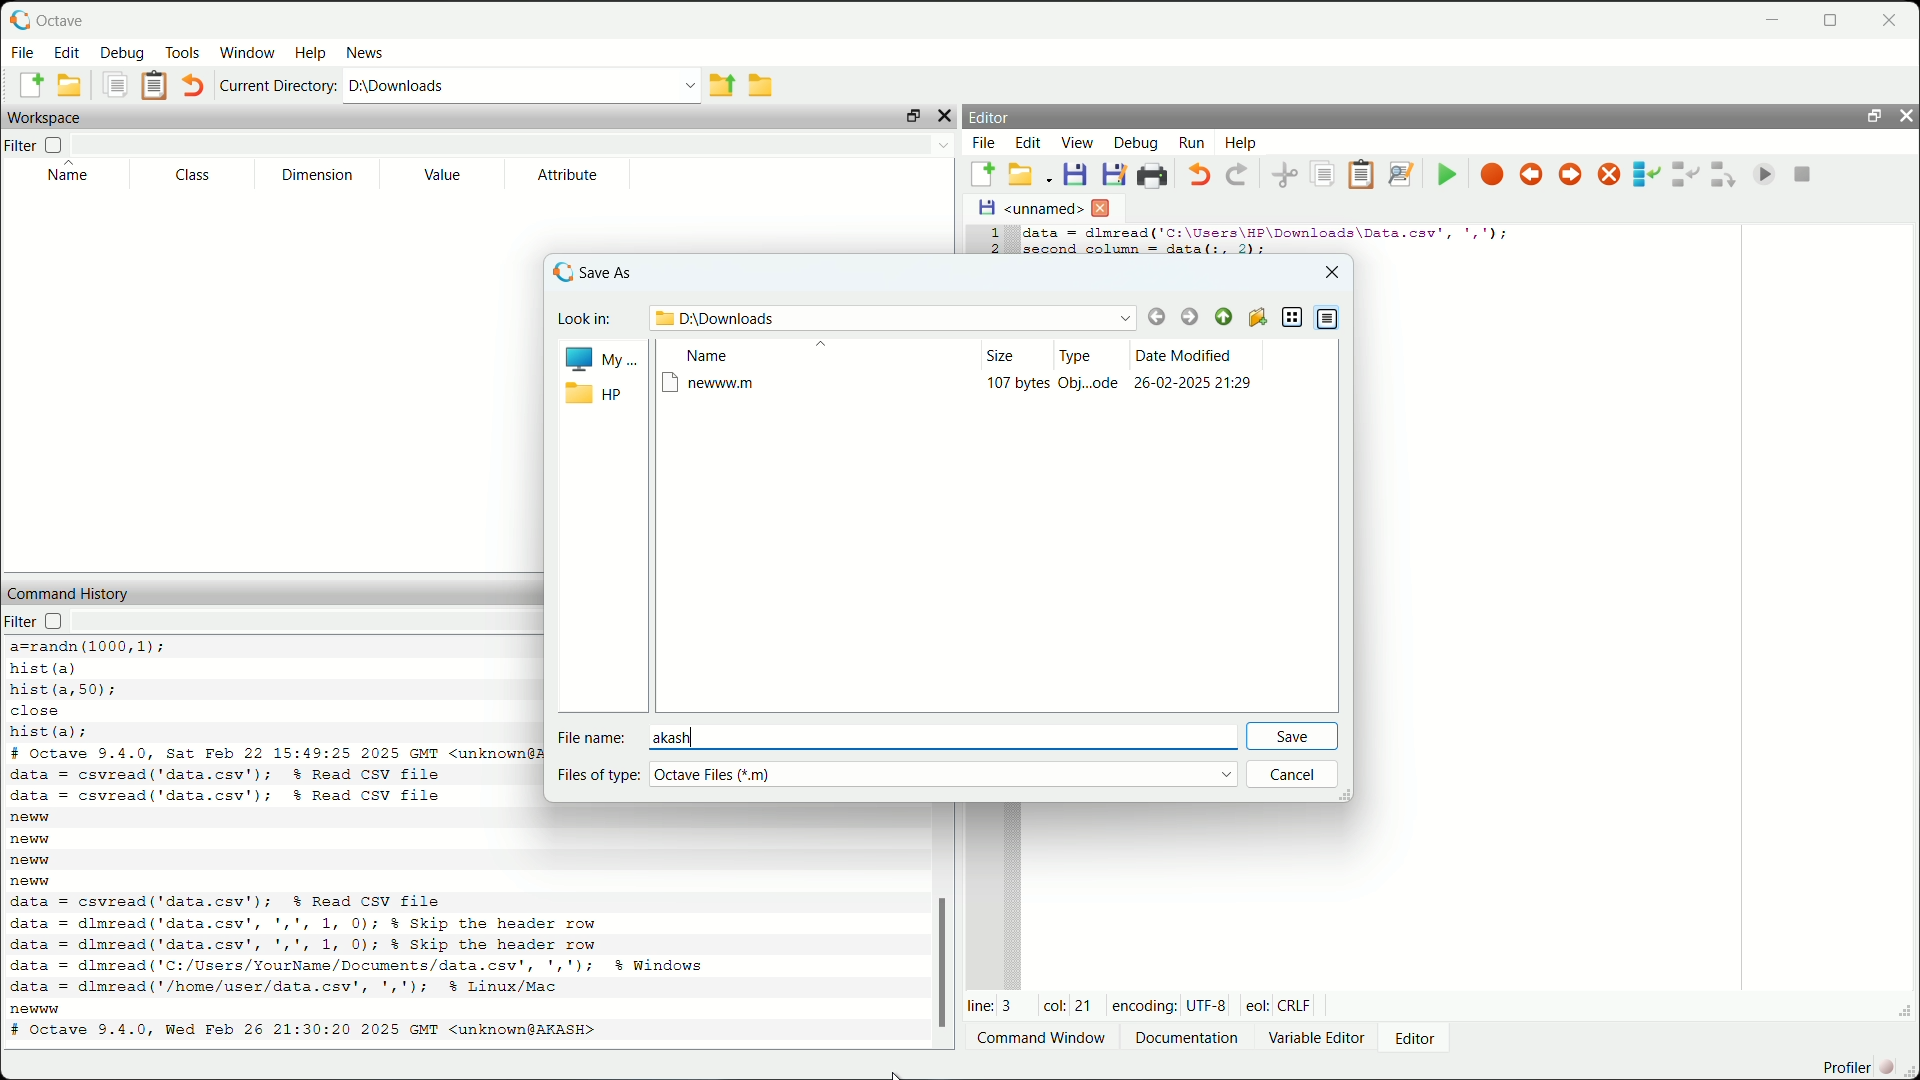 This screenshot has width=1920, height=1080. What do you see at coordinates (1865, 1066) in the screenshot?
I see `profiler` at bounding box center [1865, 1066].